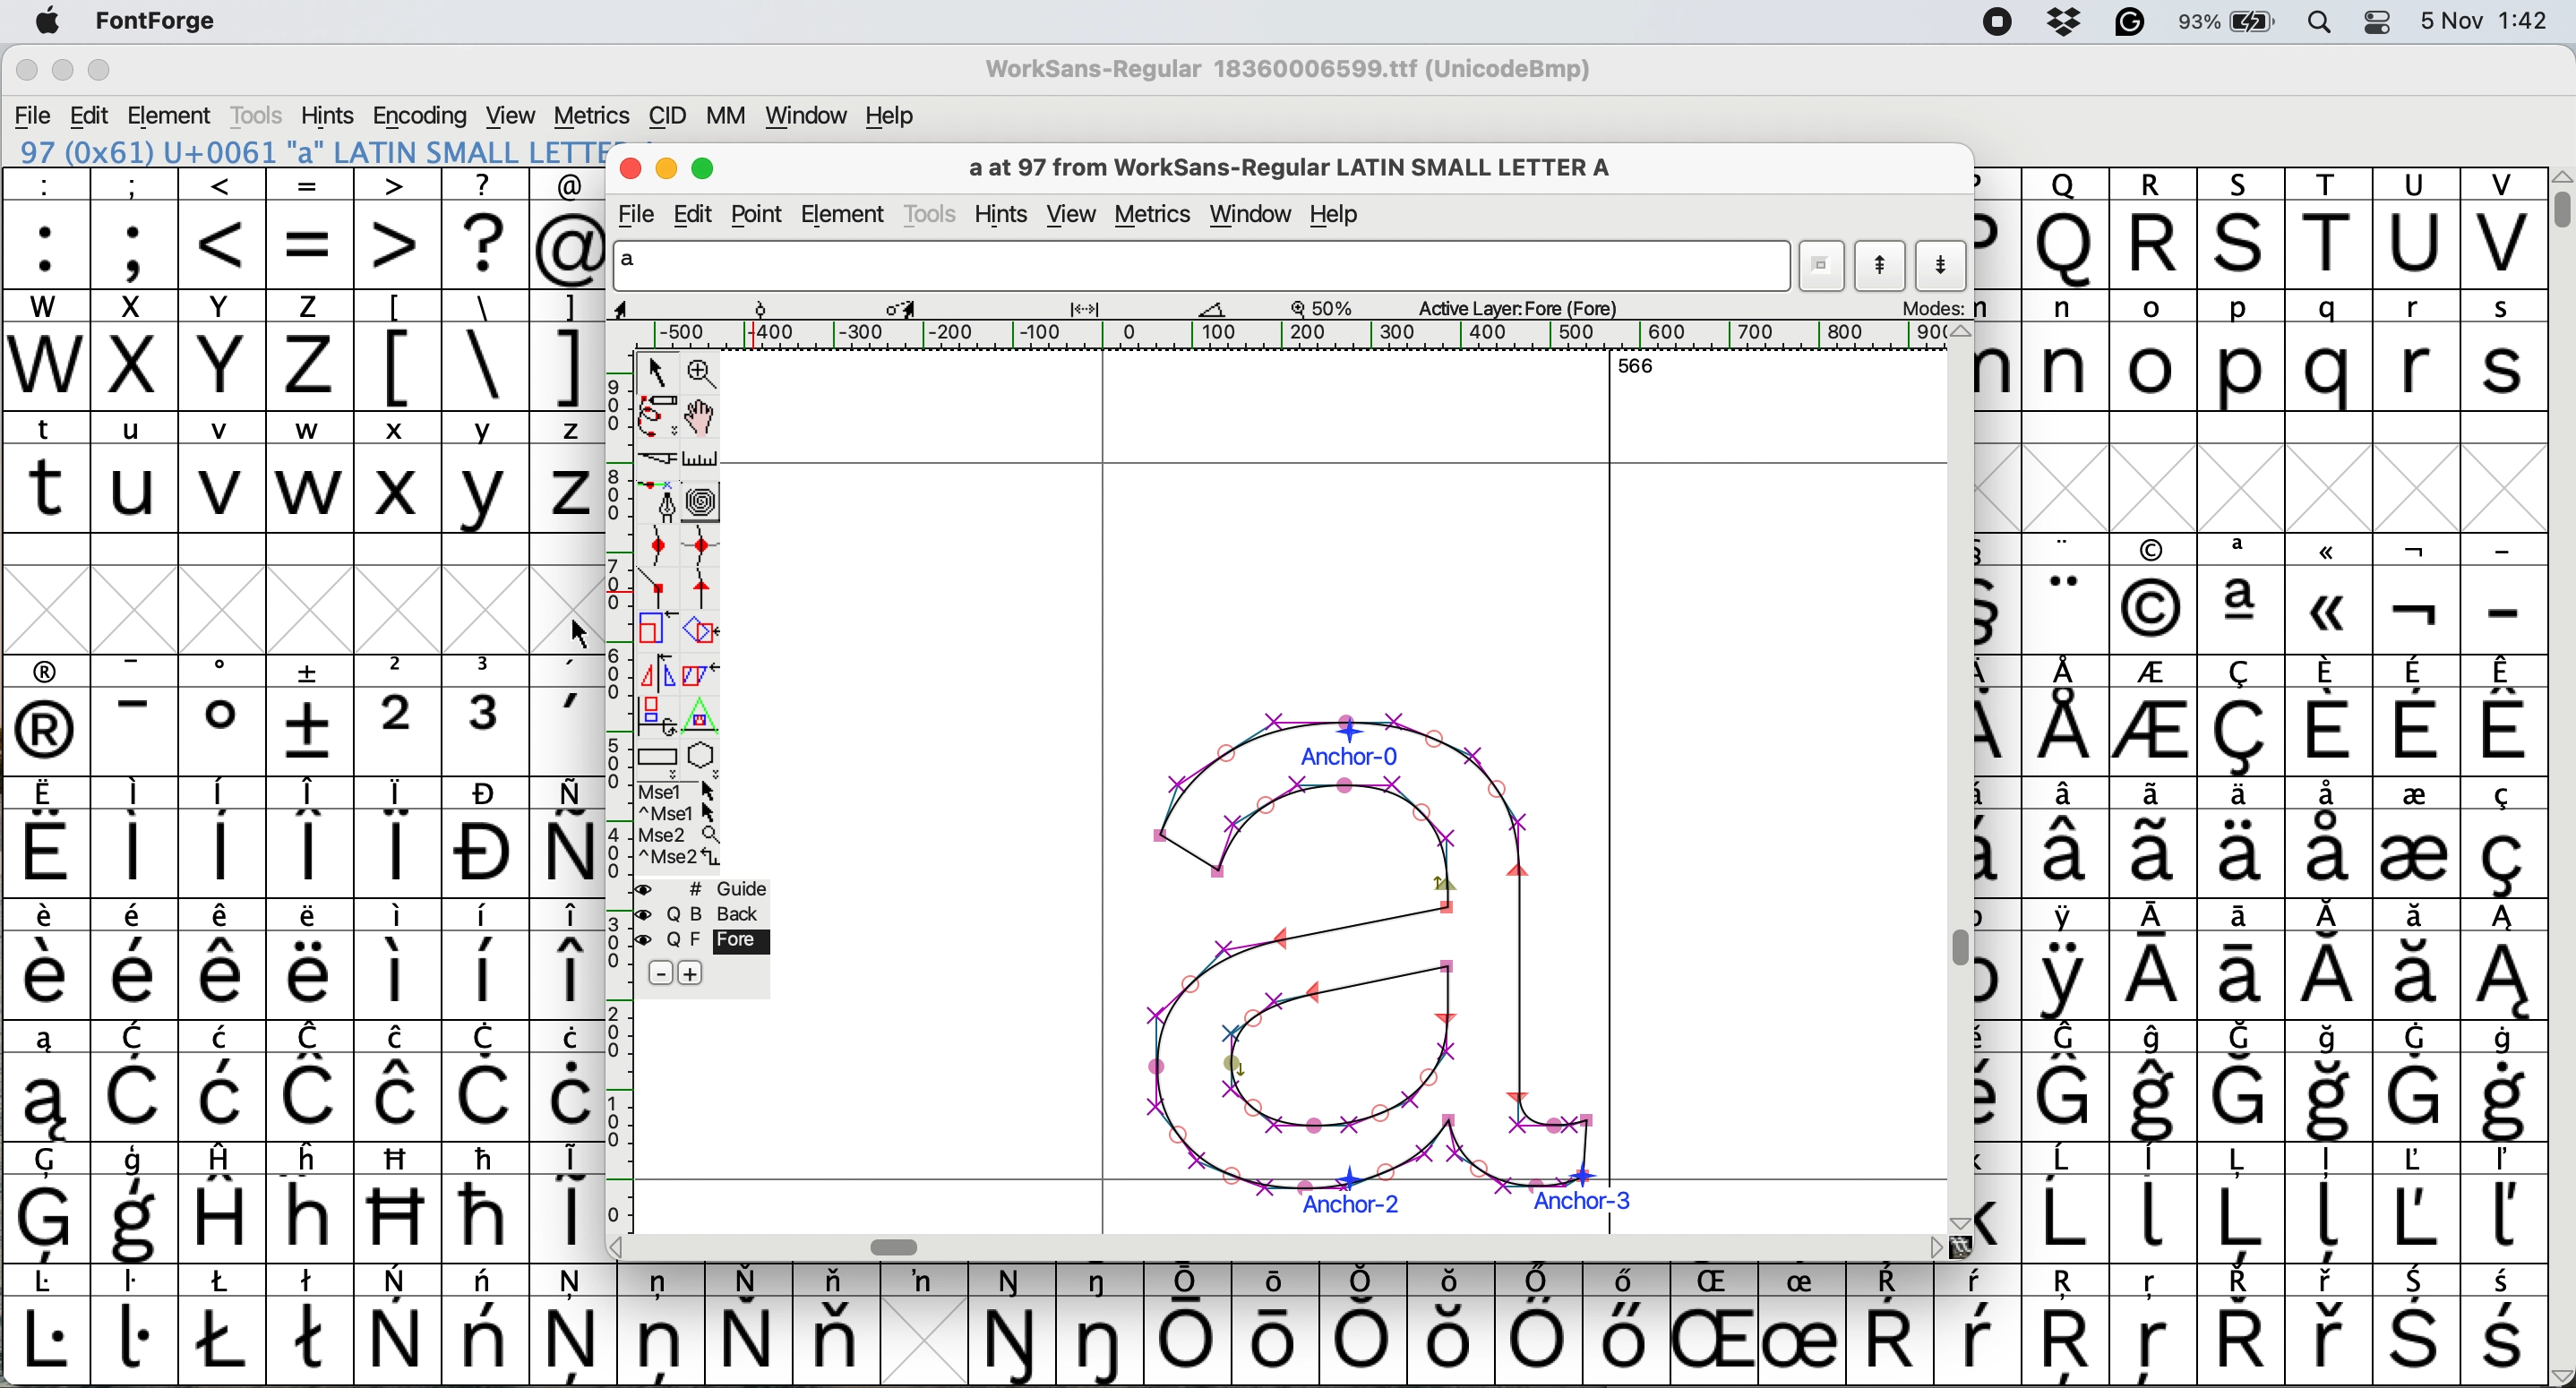 Image resolution: width=2576 pixels, height=1388 pixels. Describe the element at coordinates (223, 715) in the screenshot. I see `symbol` at that location.